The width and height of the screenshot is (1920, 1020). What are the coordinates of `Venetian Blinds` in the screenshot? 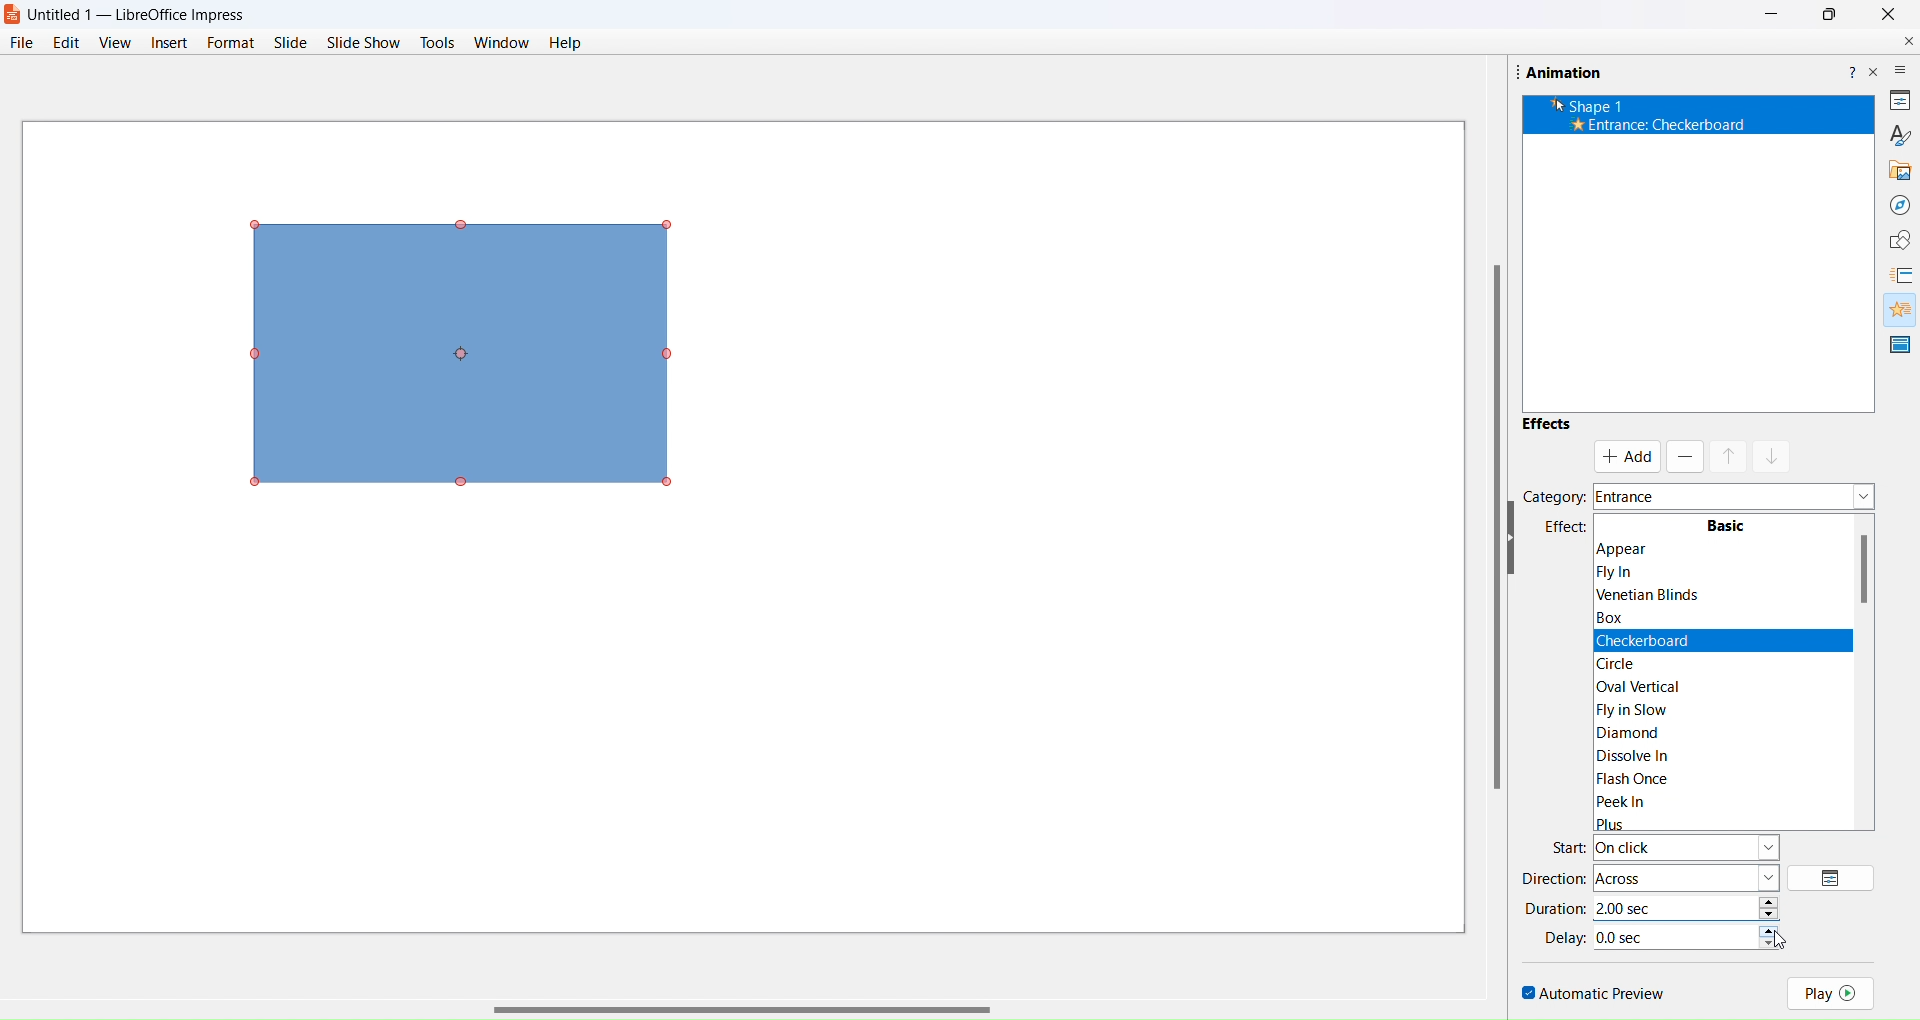 It's located at (1654, 594).